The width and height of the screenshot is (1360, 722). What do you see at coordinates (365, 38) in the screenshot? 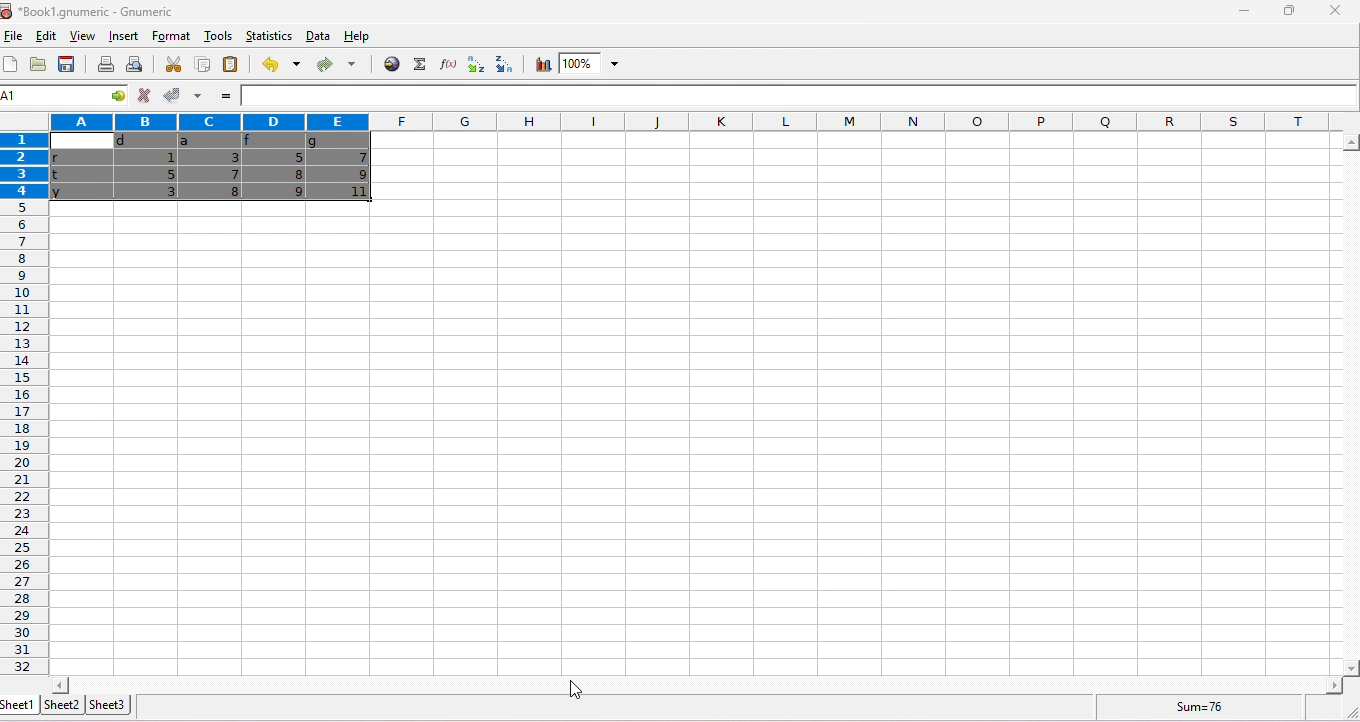
I see `help` at bounding box center [365, 38].